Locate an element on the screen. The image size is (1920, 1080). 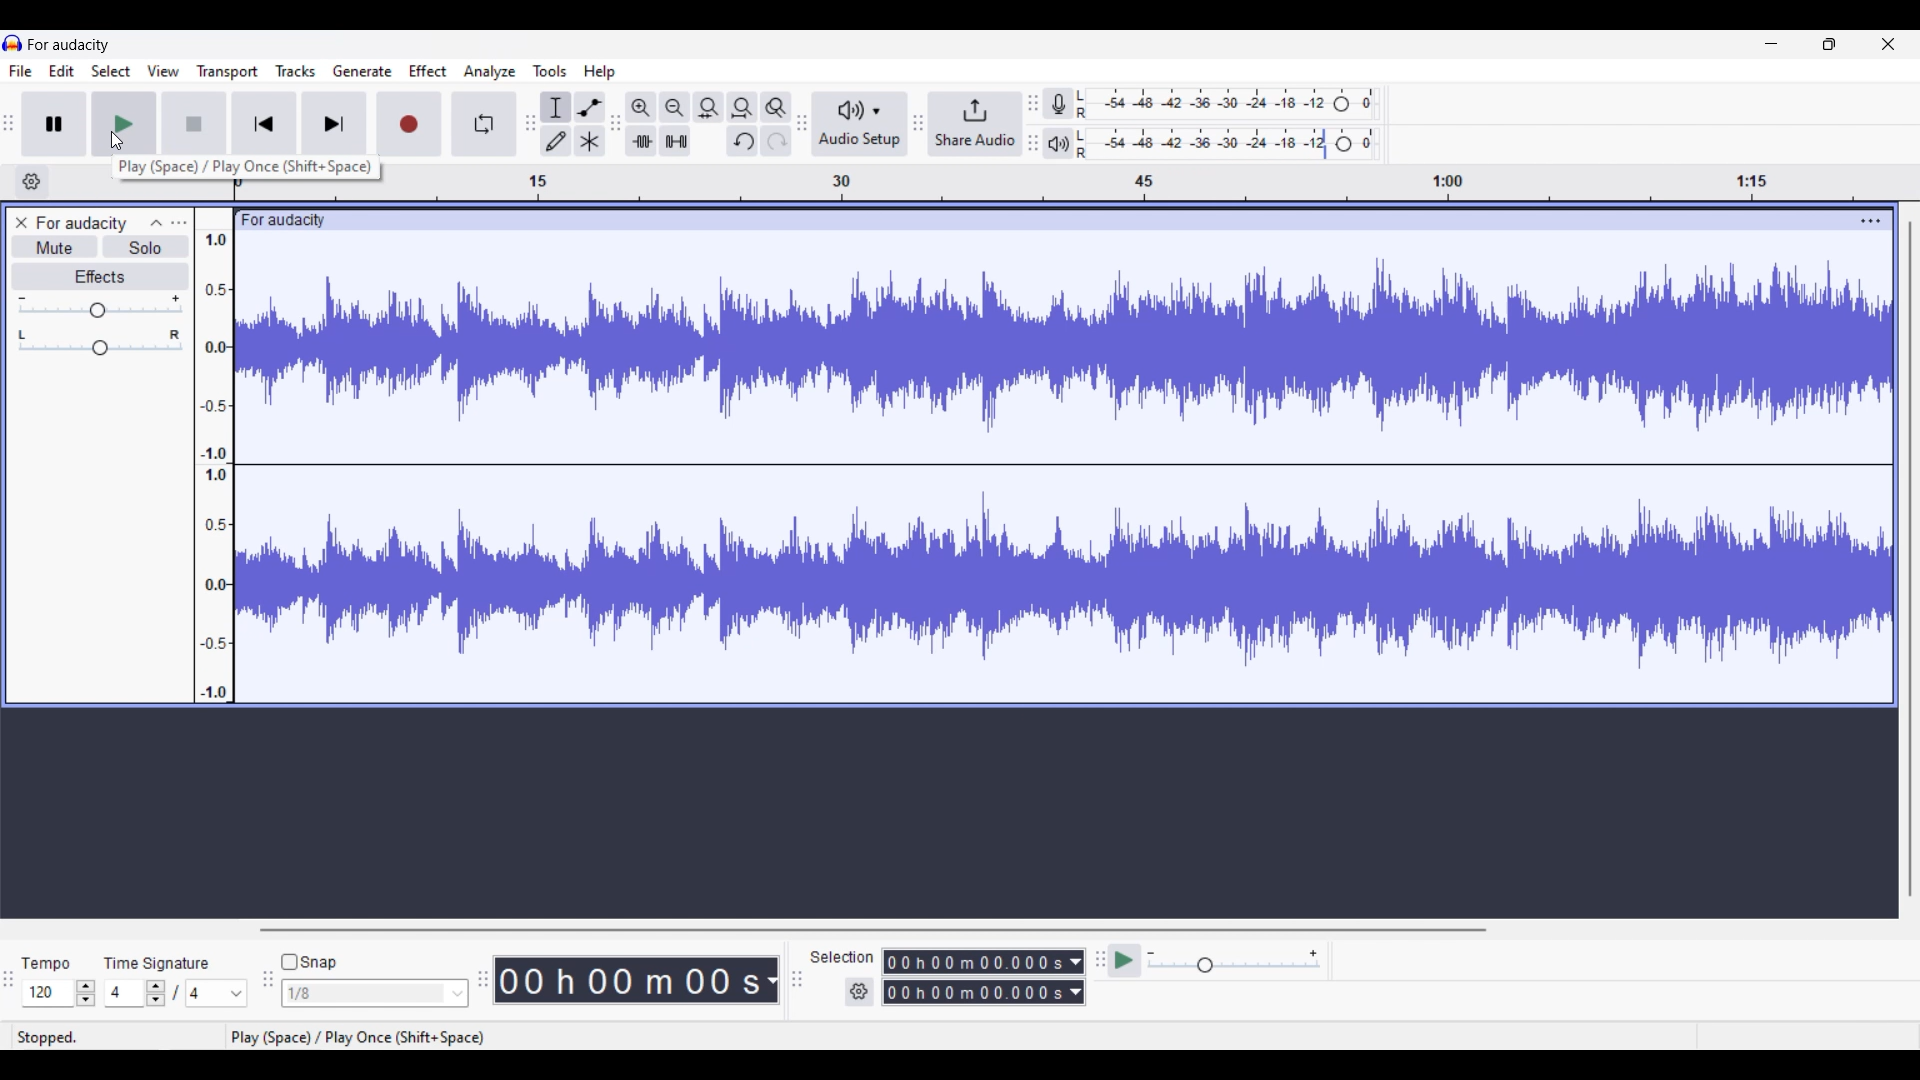
Close track is located at coordinates (22, 223).